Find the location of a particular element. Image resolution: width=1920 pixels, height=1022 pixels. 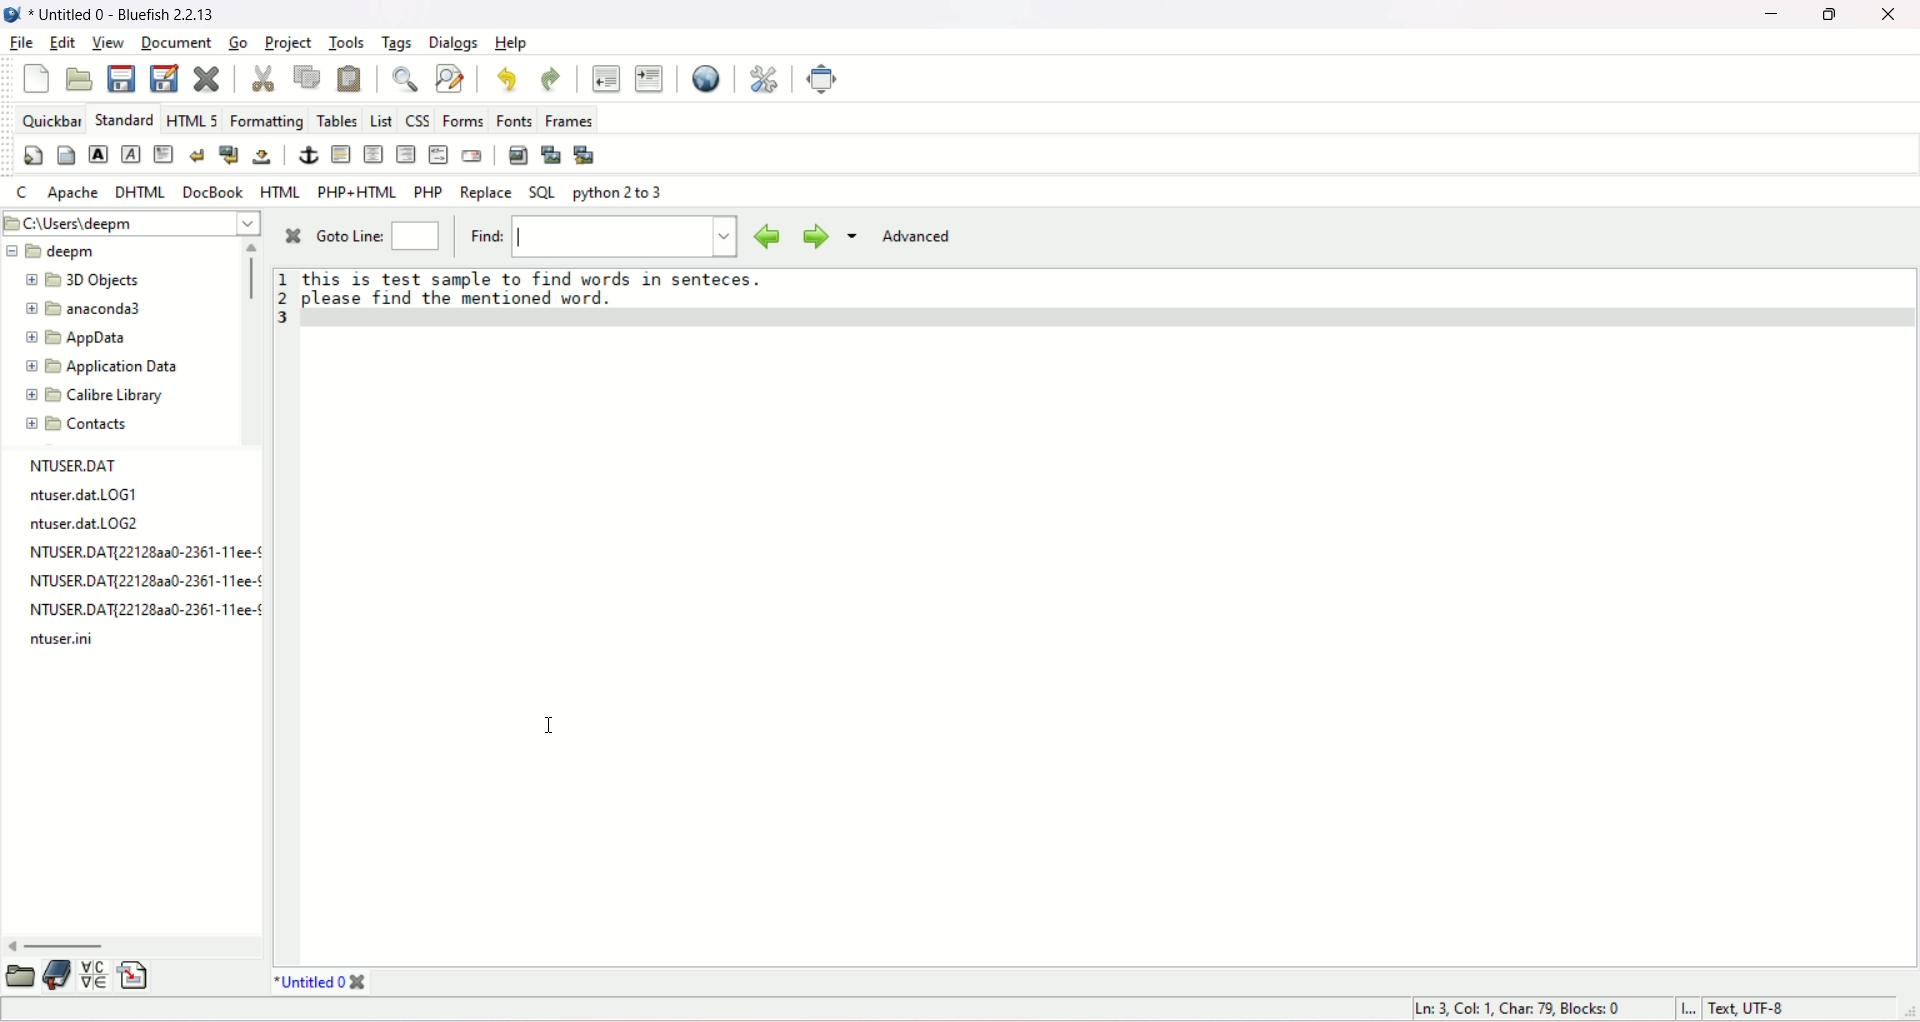

new is located at coordinates (37, 77).